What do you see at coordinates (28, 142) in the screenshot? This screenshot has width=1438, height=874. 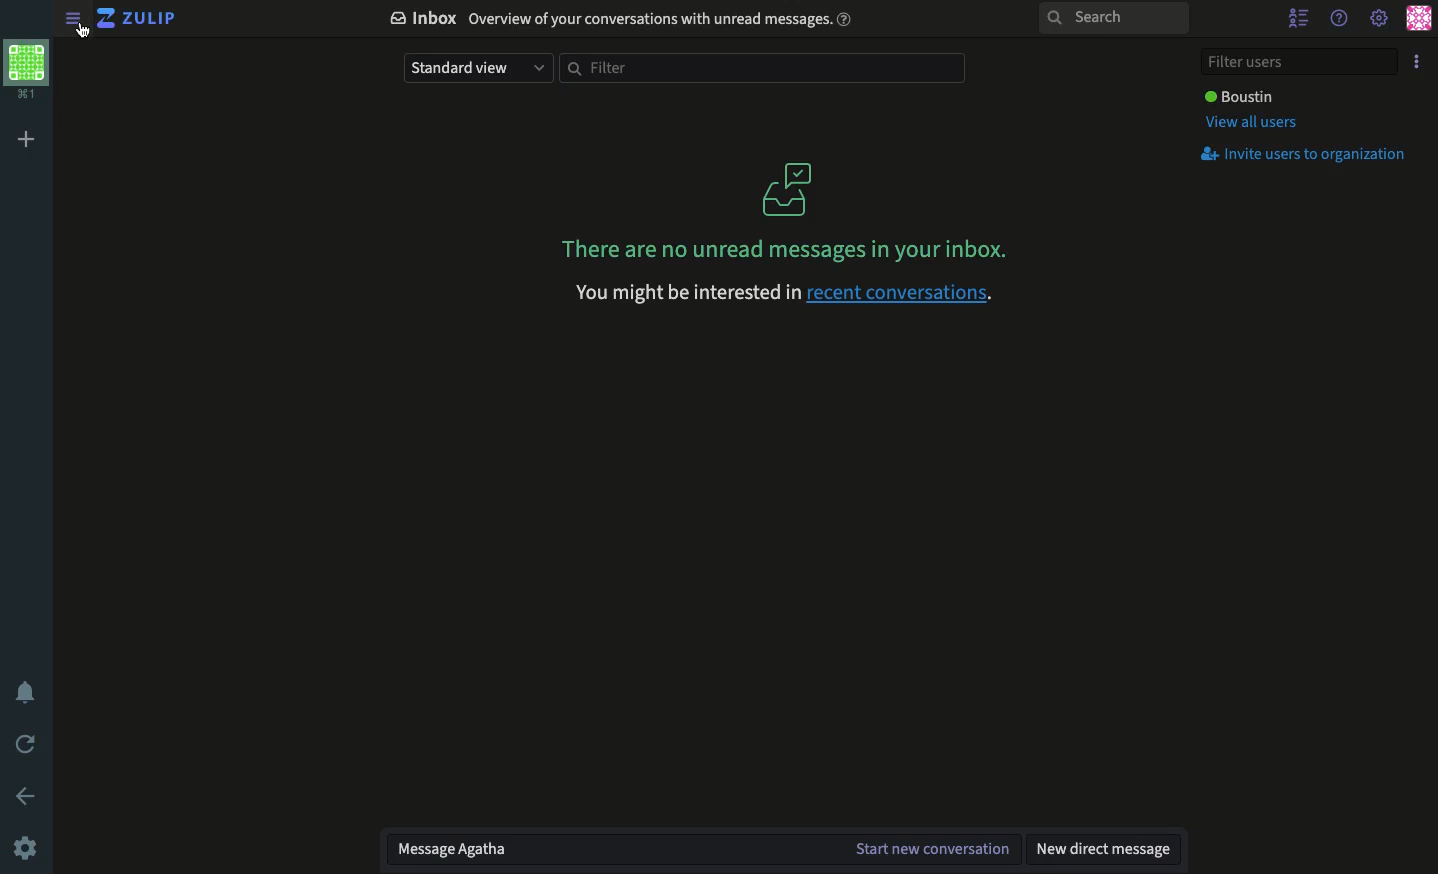 I see `Add` at bounding box center [28, 142].